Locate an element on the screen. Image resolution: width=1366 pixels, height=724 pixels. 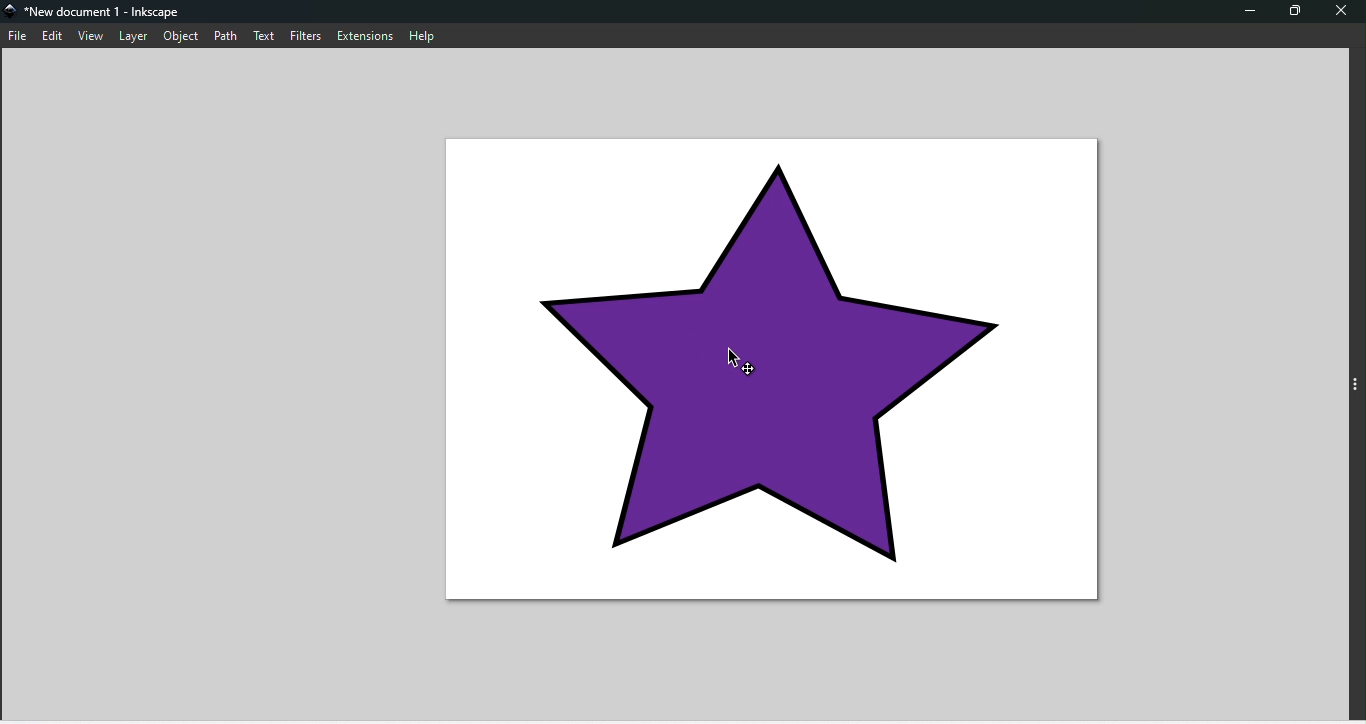
View is located at coordinates (94, 36).